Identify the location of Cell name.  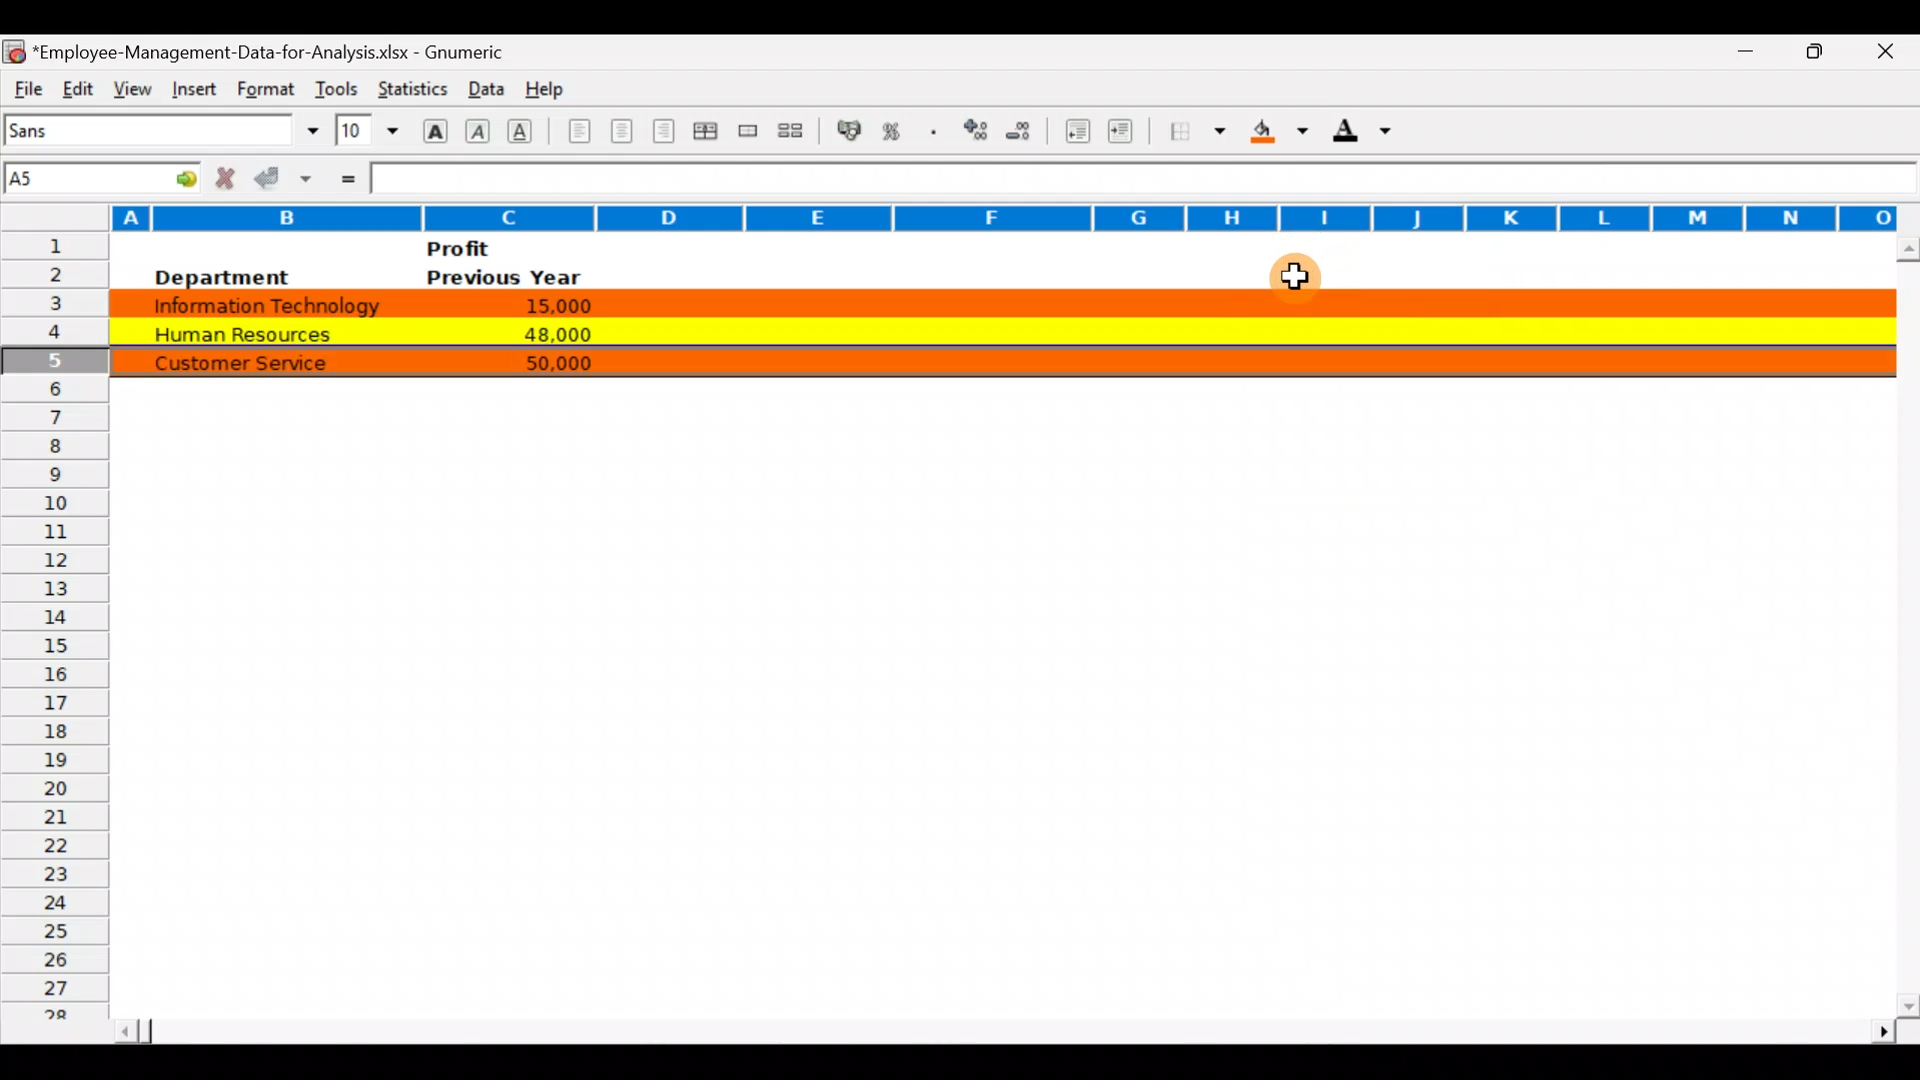
(104, 173).